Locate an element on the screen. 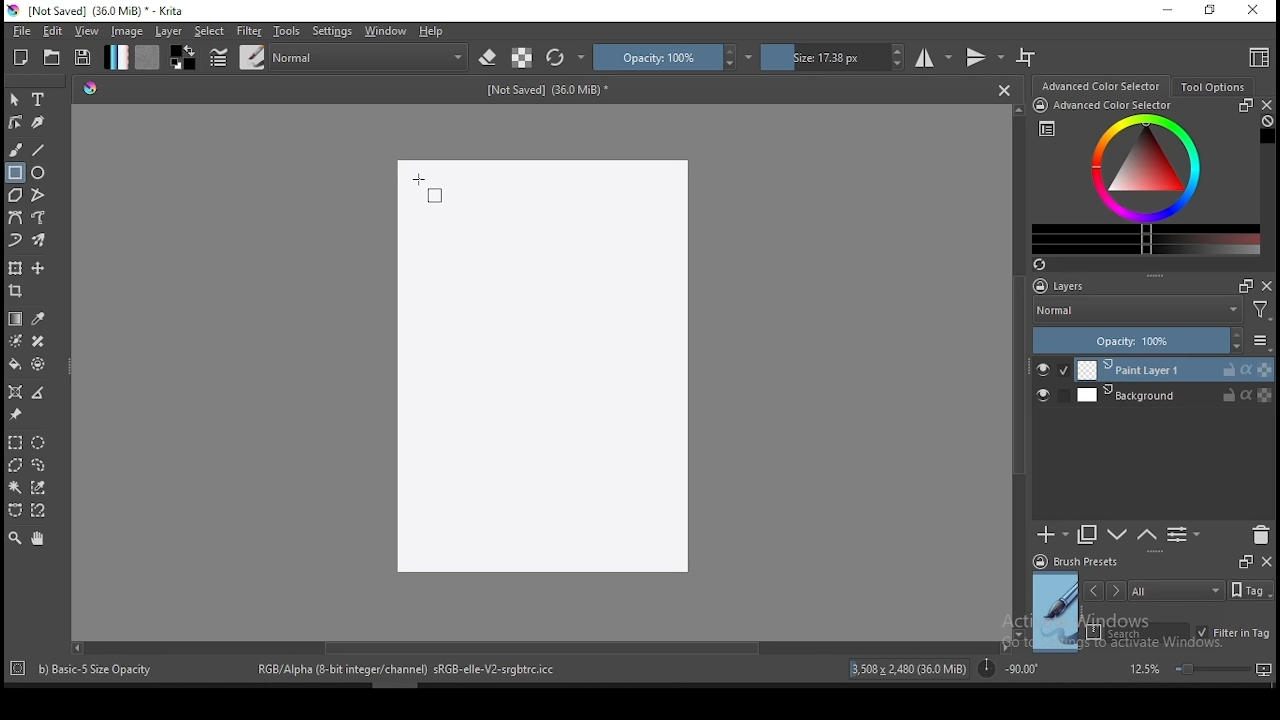 The width and height of the screenshot is (1280, 720). bezier curve selection tool is located at coordinates (15, 511).